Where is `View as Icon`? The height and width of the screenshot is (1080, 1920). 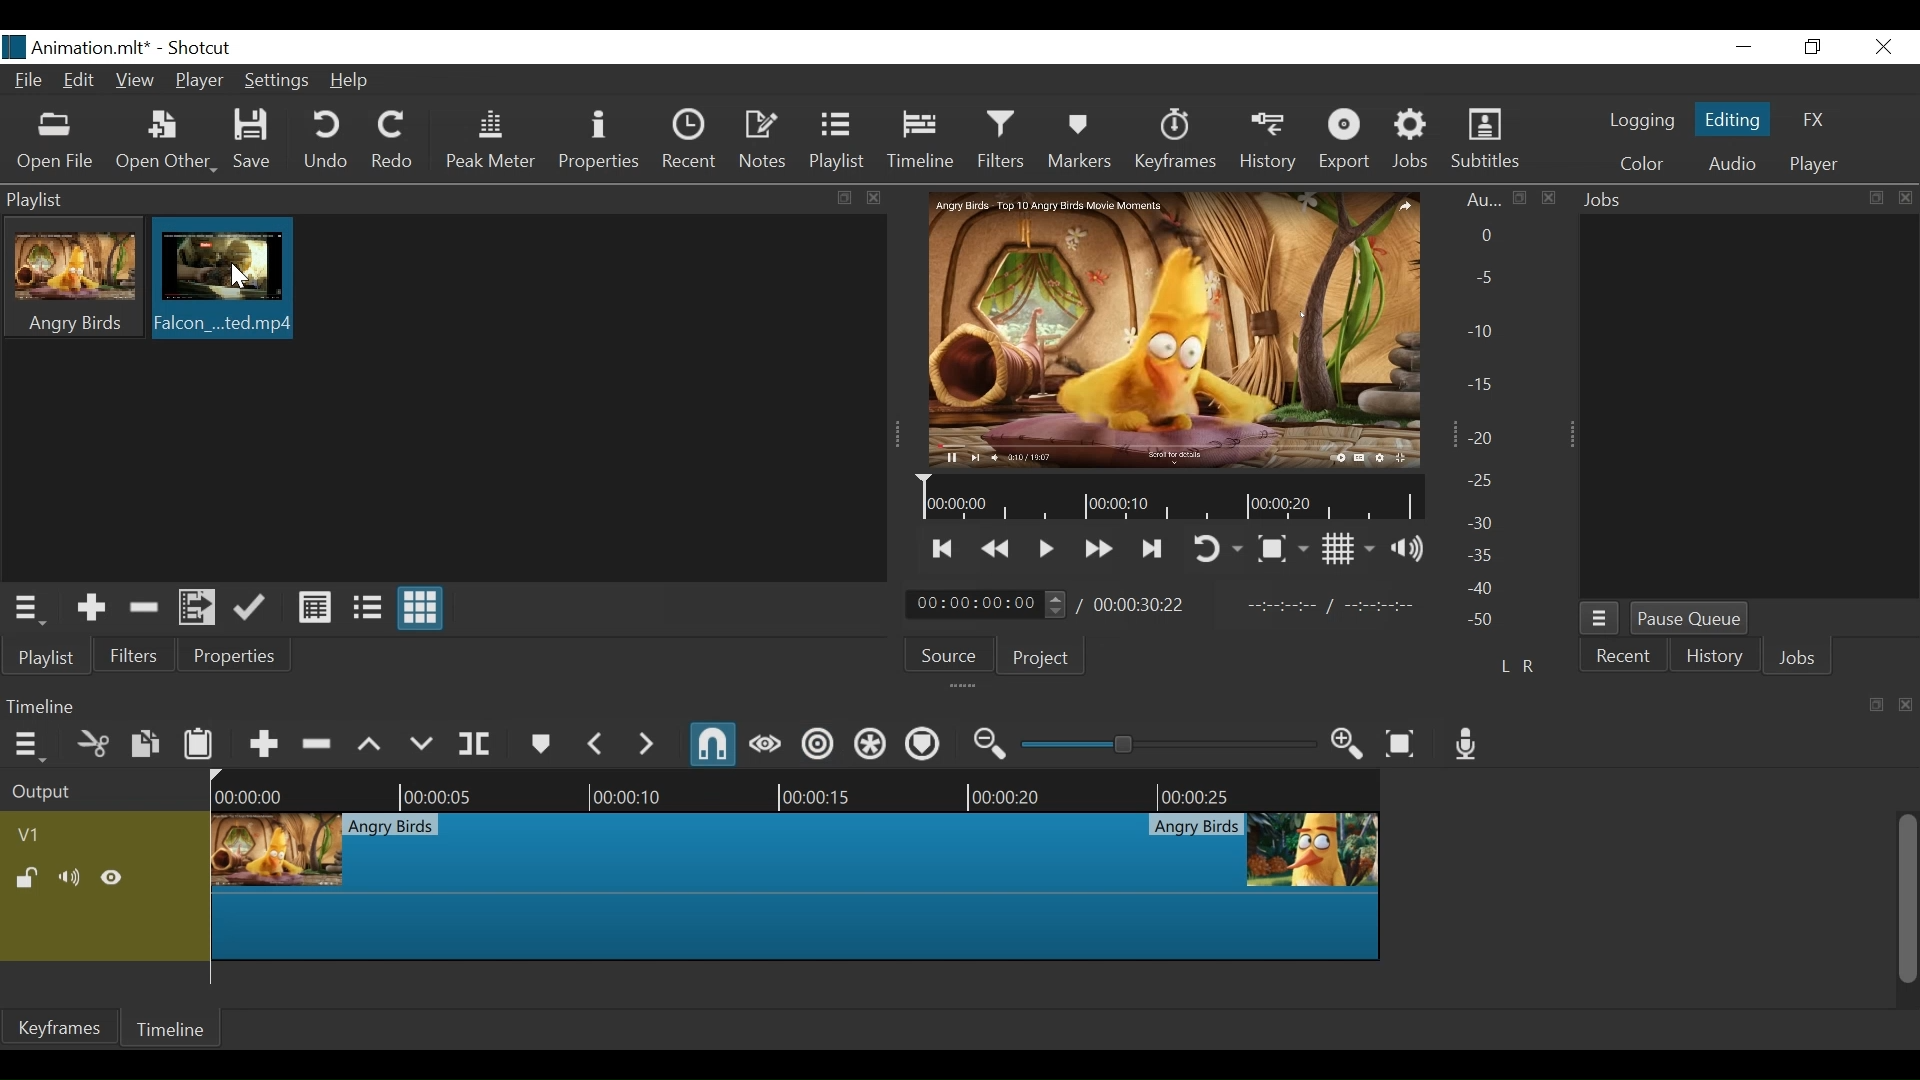 View as Icon is located at coordinates (422, 608).